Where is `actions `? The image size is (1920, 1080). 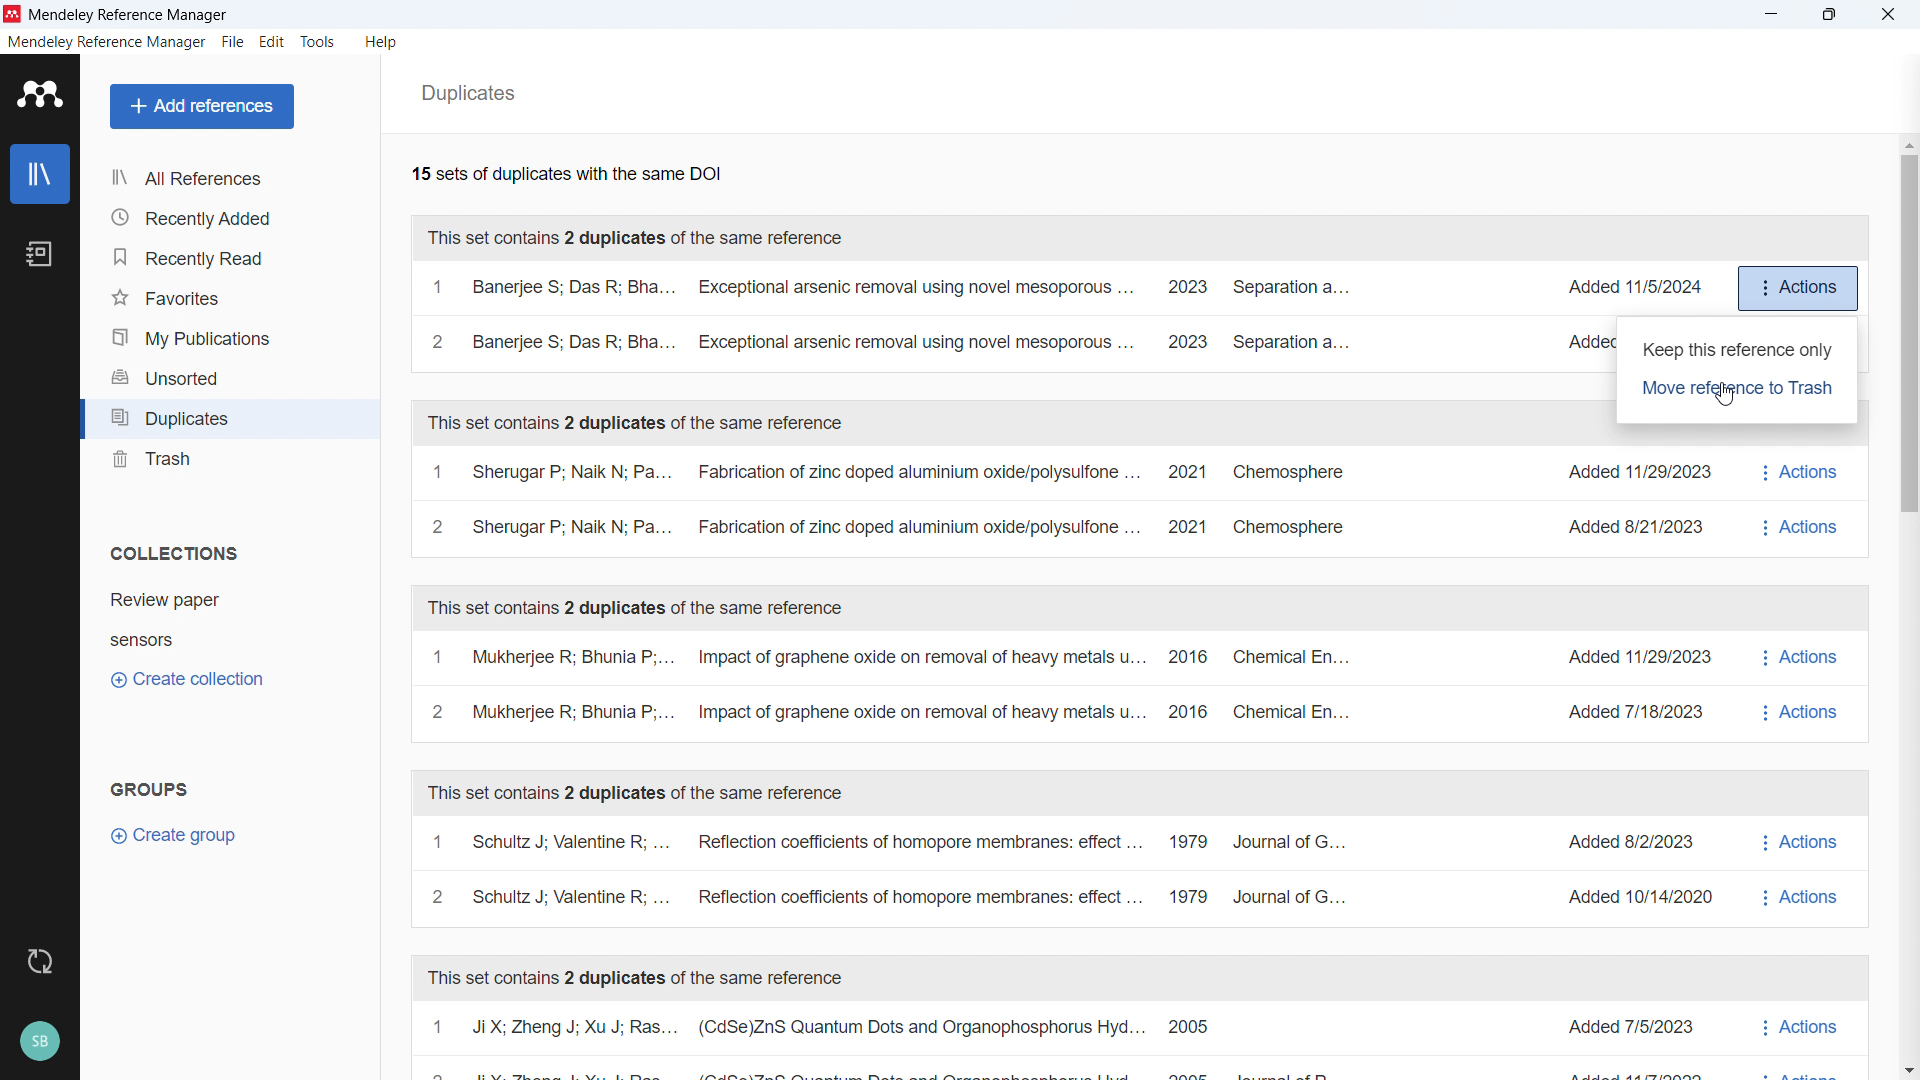
actions  is located at coordinates (1798, 288).